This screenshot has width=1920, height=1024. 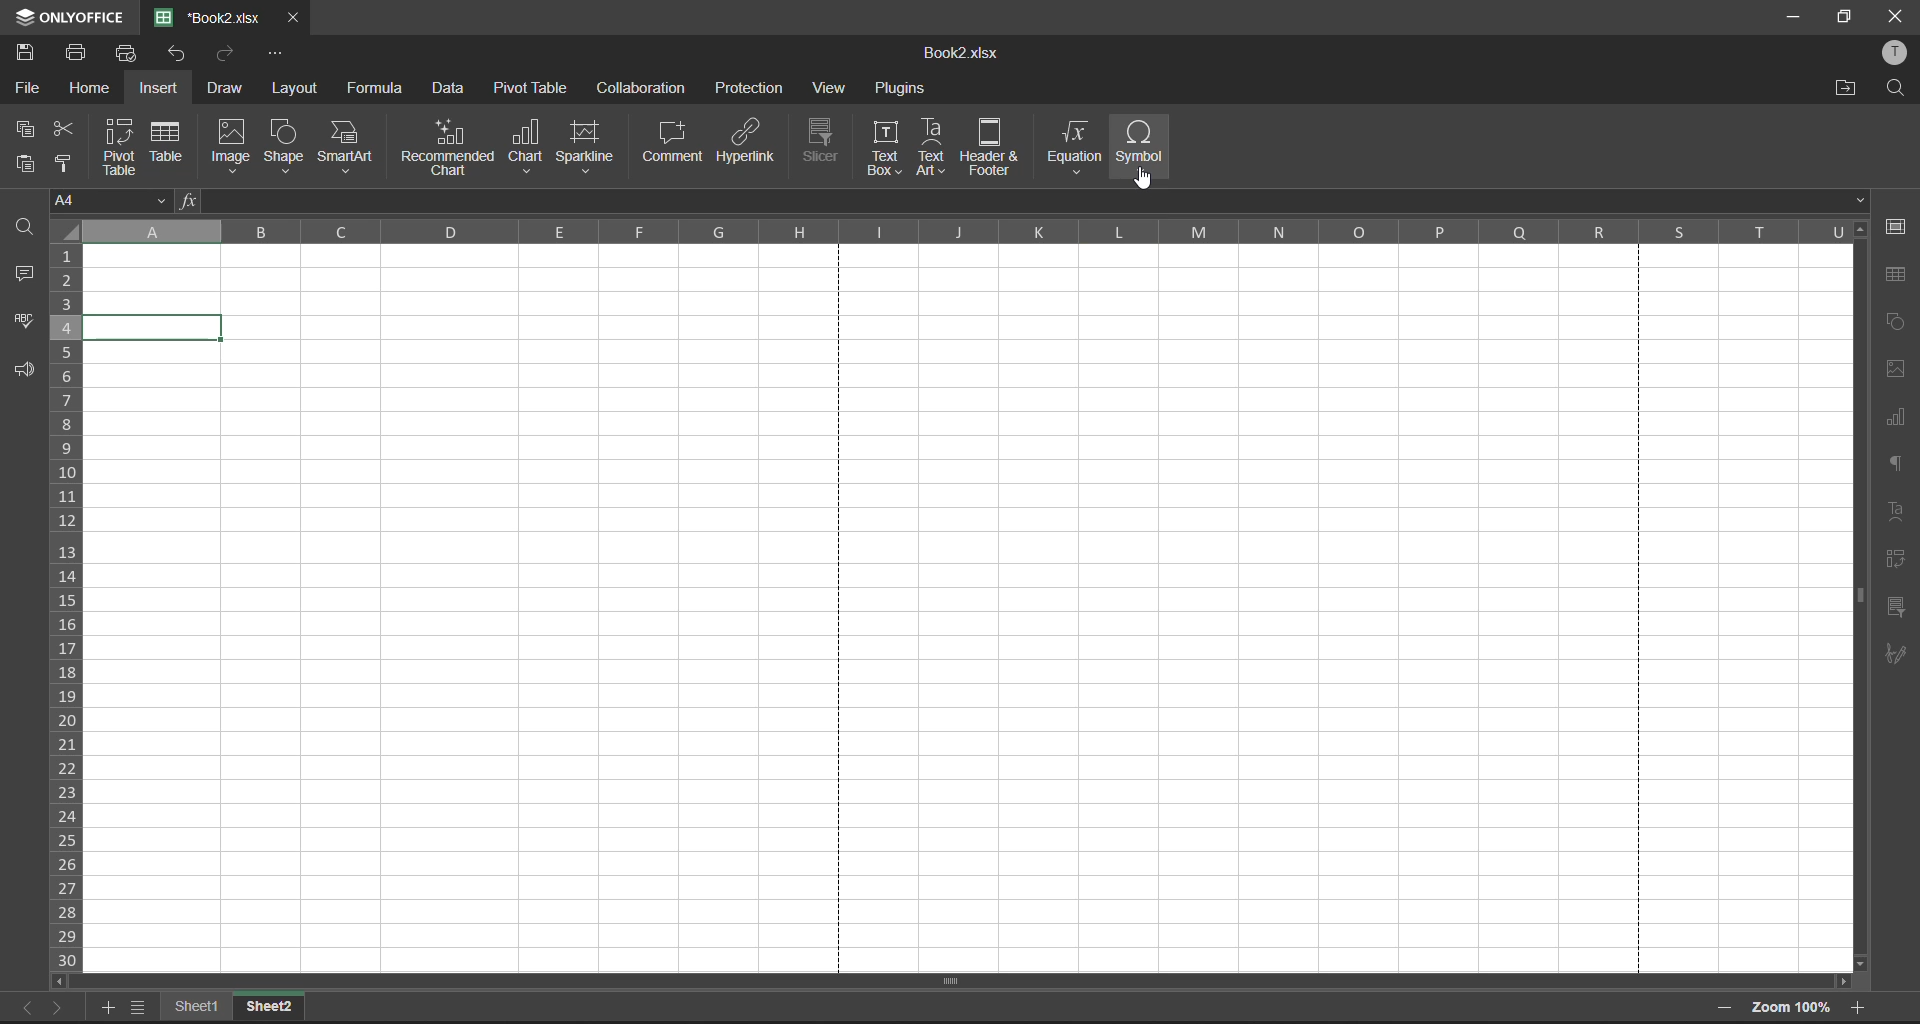 What do you see at coordinates (161, 89) in the screenshot?
I see `insert` at bounding box center [161, 89].